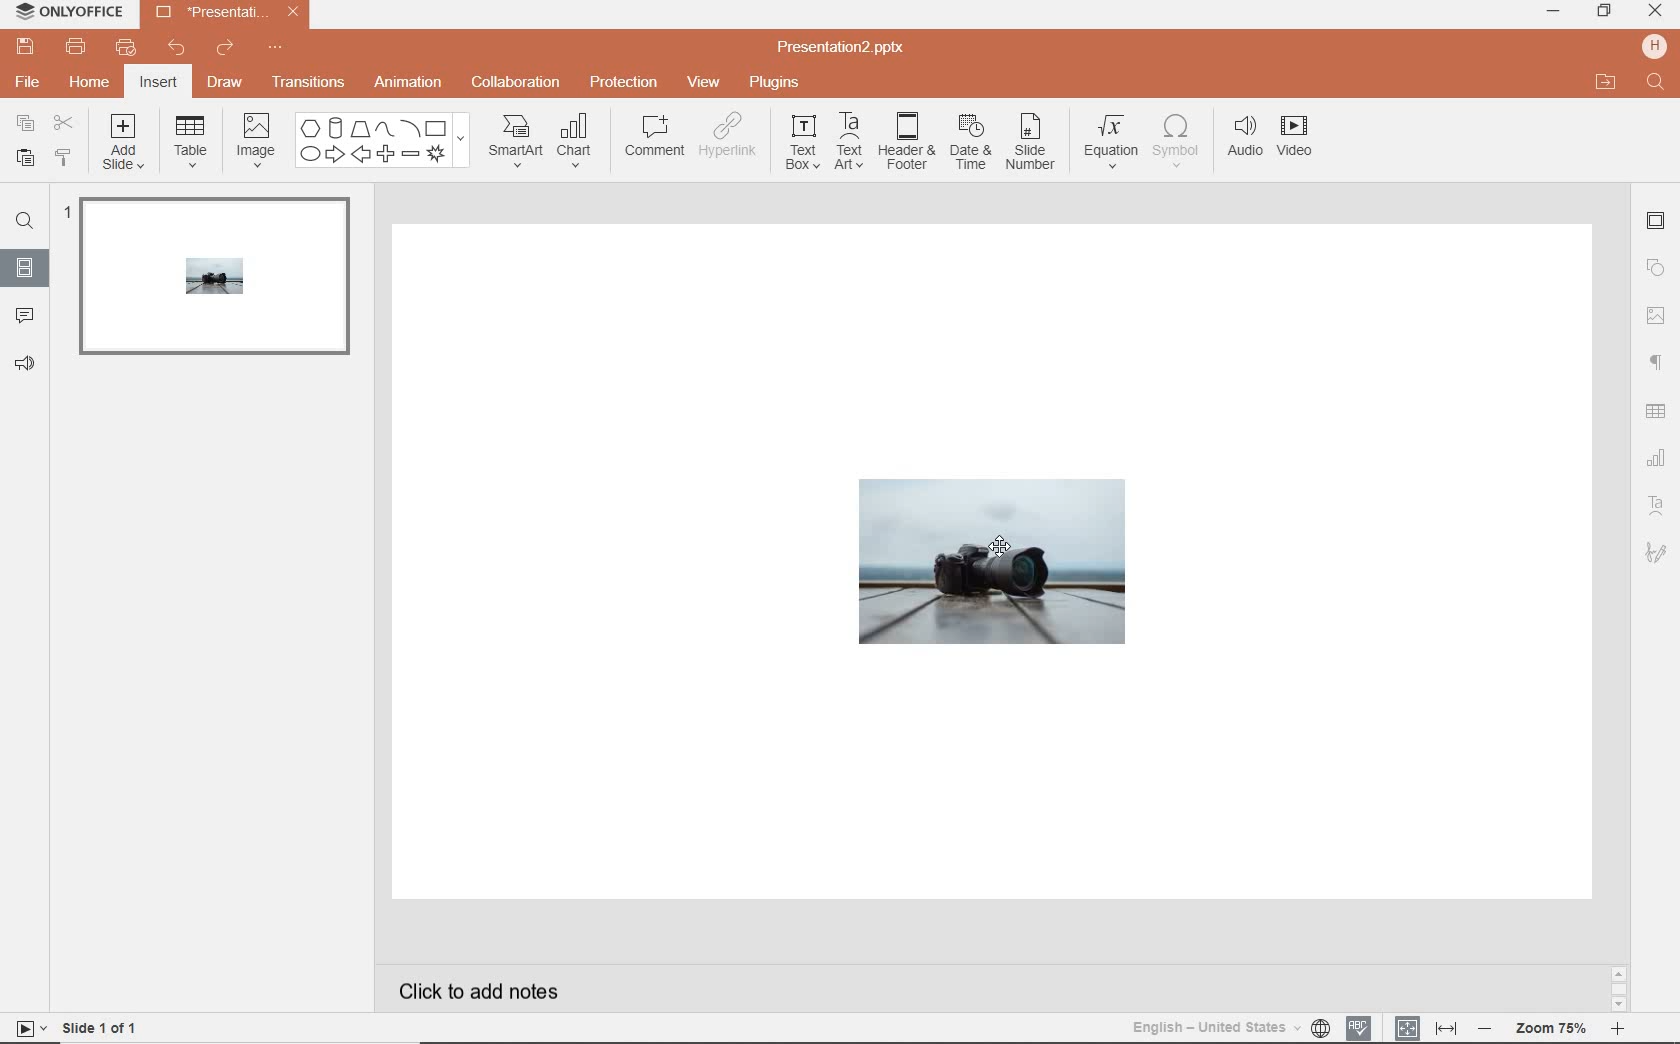 The width and height of the screenshot is (1680, 1044). Describe the element at coordinates (91, 82) in the screenshot. I see `home` at that location.